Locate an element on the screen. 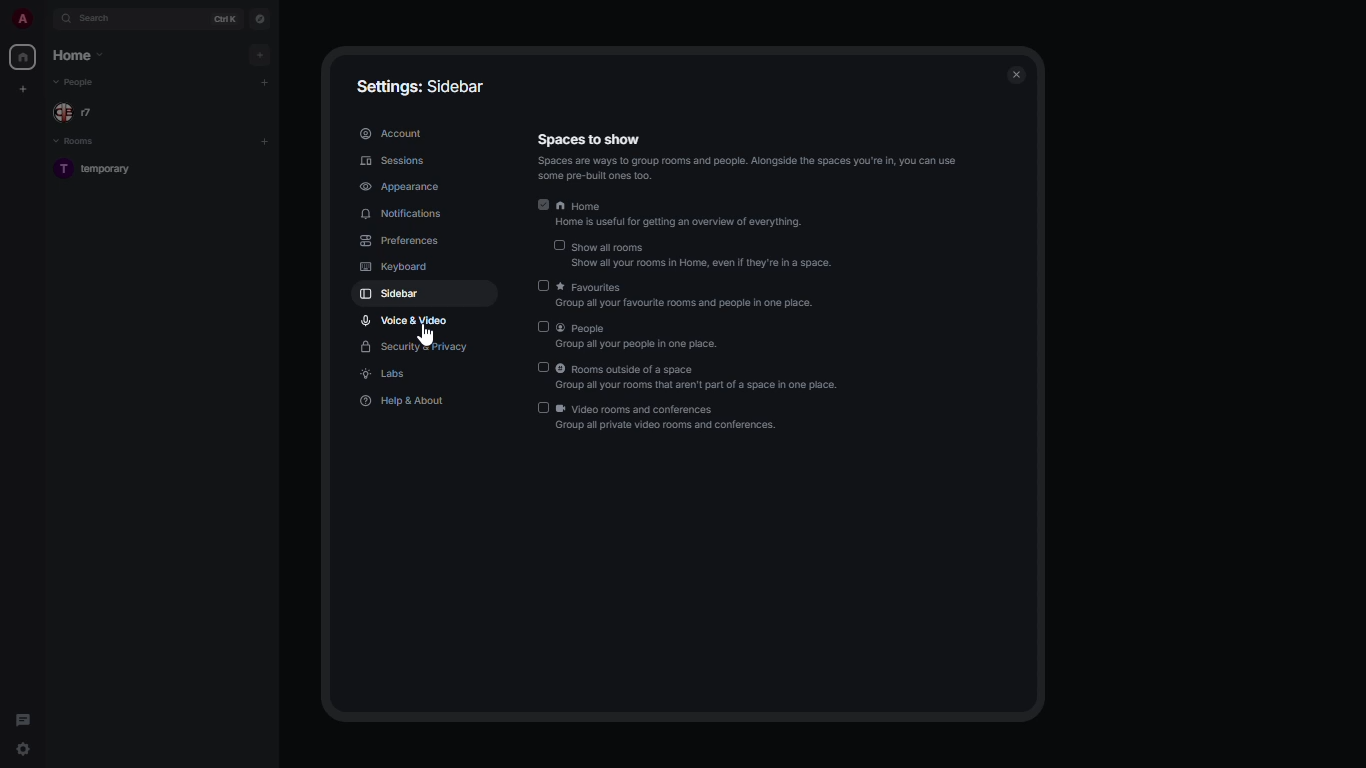  room is located at coordinates (106, 170).